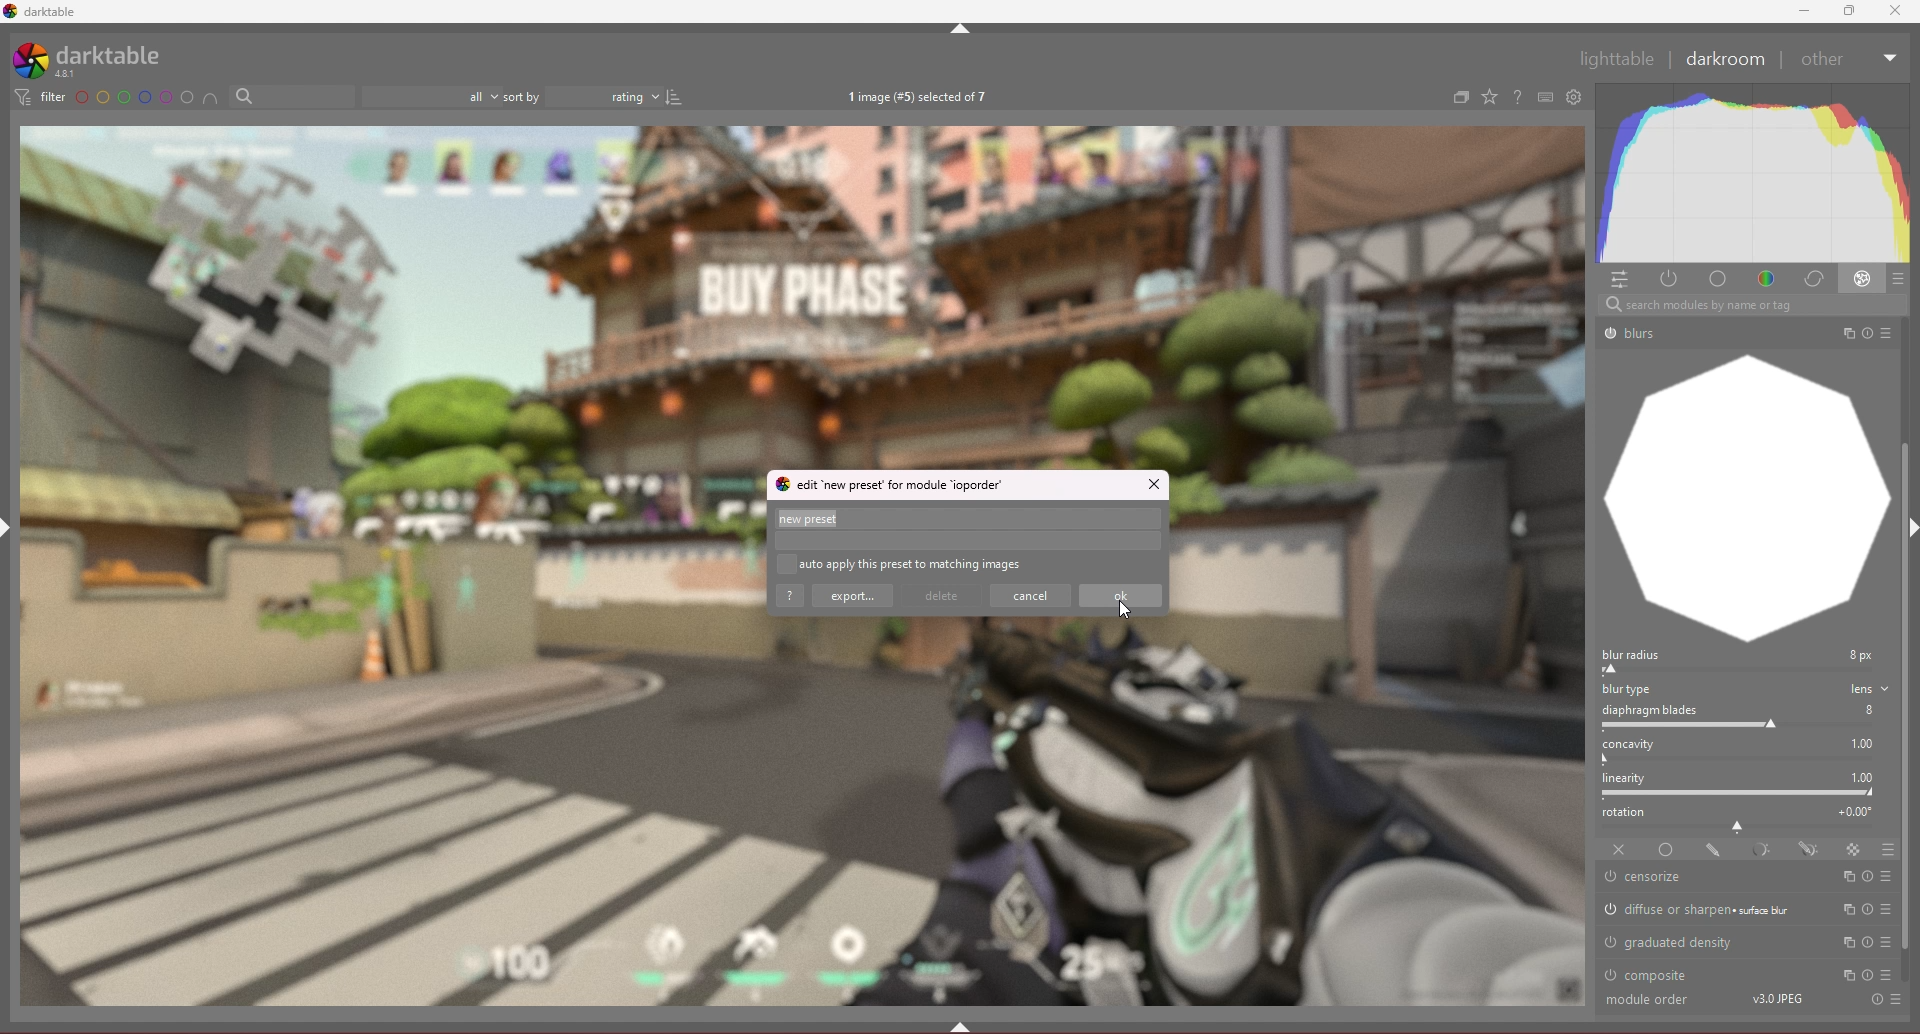 Image resolution: width=1920 pixels, height=1034 pixels. What do you see at coordinates (1843, 975) in the screenshot?
I see `multi instances actions` at bounding box center [1843, 975].